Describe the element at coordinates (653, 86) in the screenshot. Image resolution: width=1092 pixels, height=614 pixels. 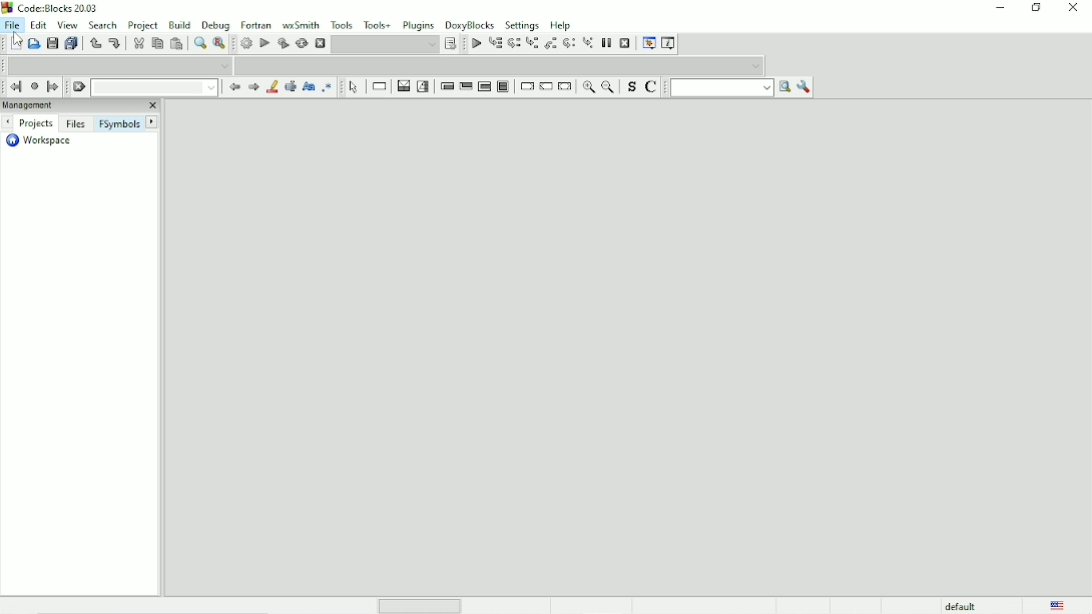
I see `Toggle comments` at that location.